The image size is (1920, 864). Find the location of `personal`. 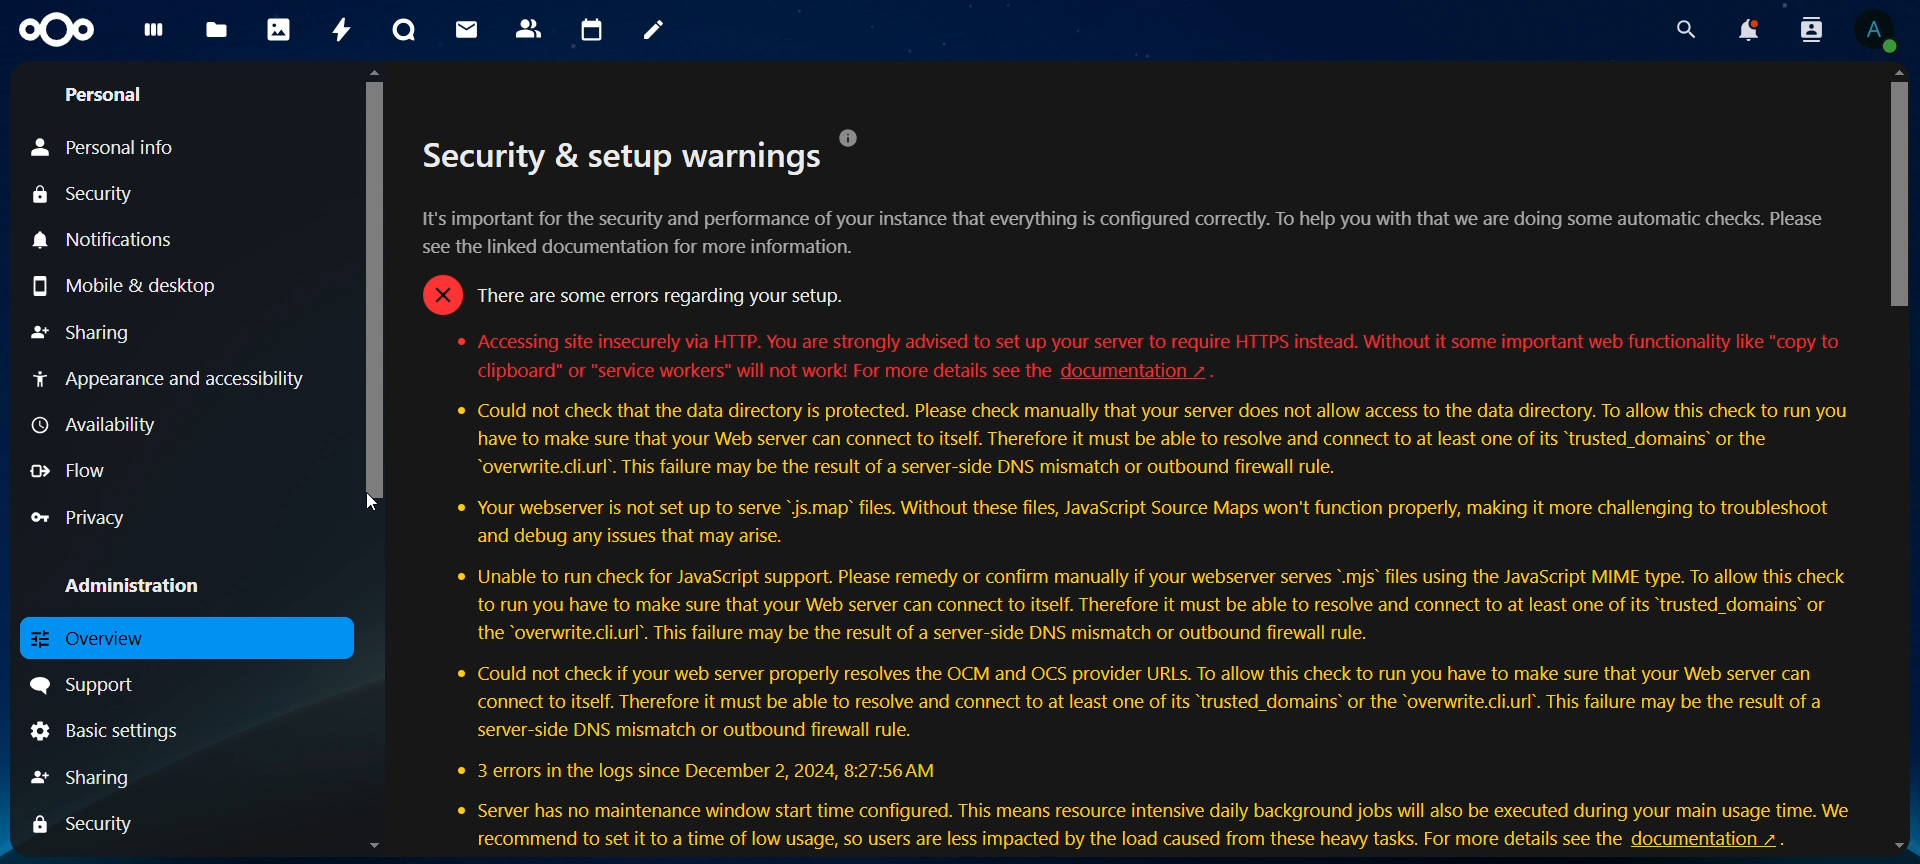

personal is located at coordinates (102, 95).